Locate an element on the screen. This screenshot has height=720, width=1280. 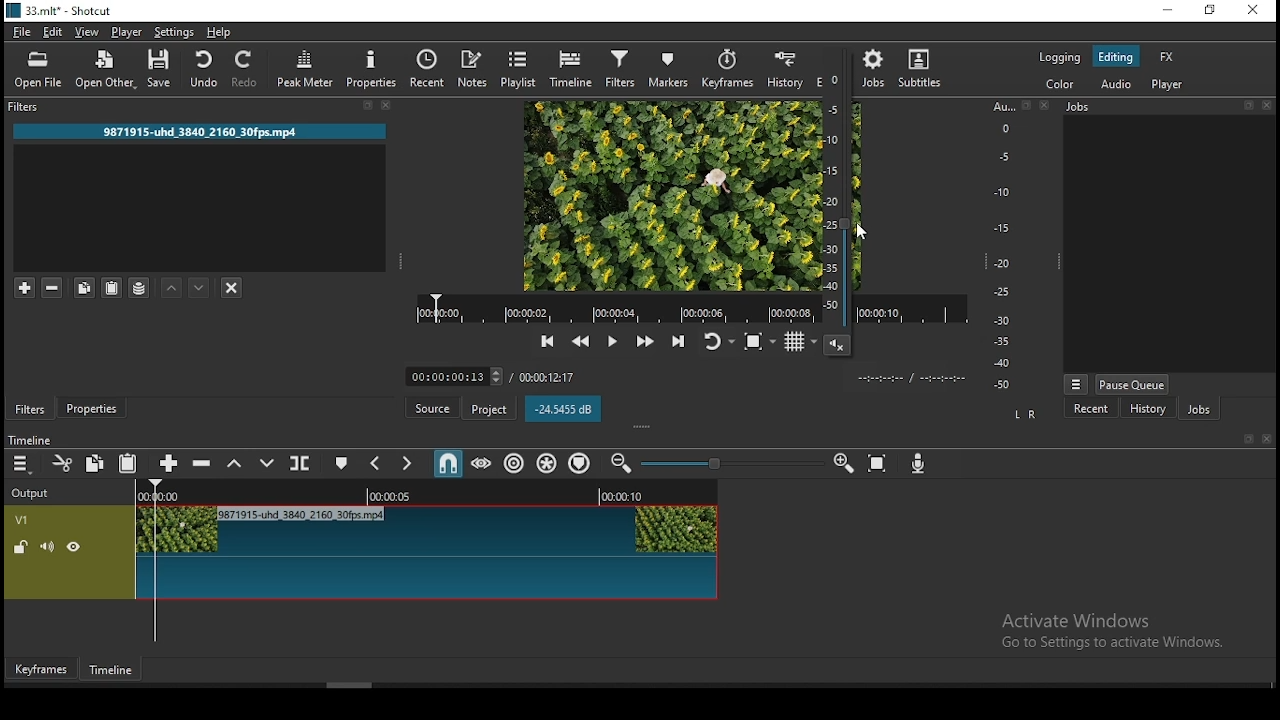
filters is located at coordinates (27, 409).